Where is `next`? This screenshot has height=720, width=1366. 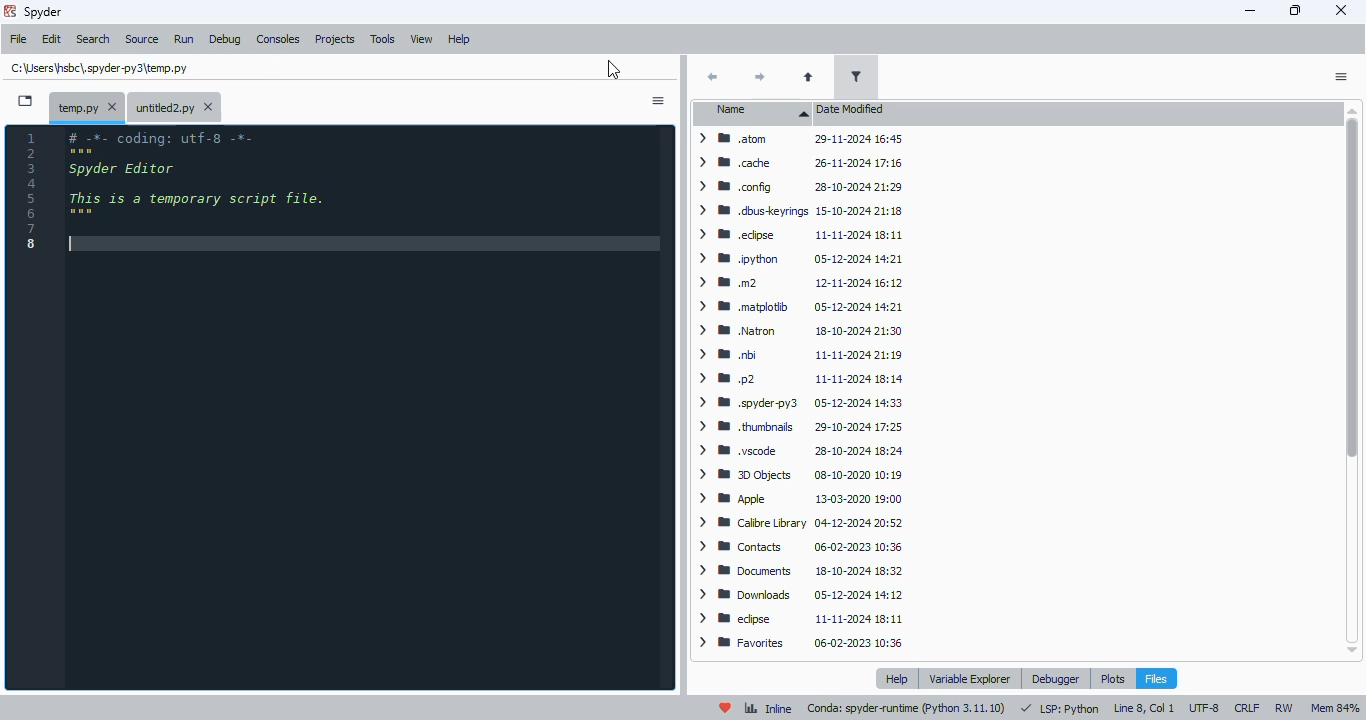
next is located at coordinates (759, 77).